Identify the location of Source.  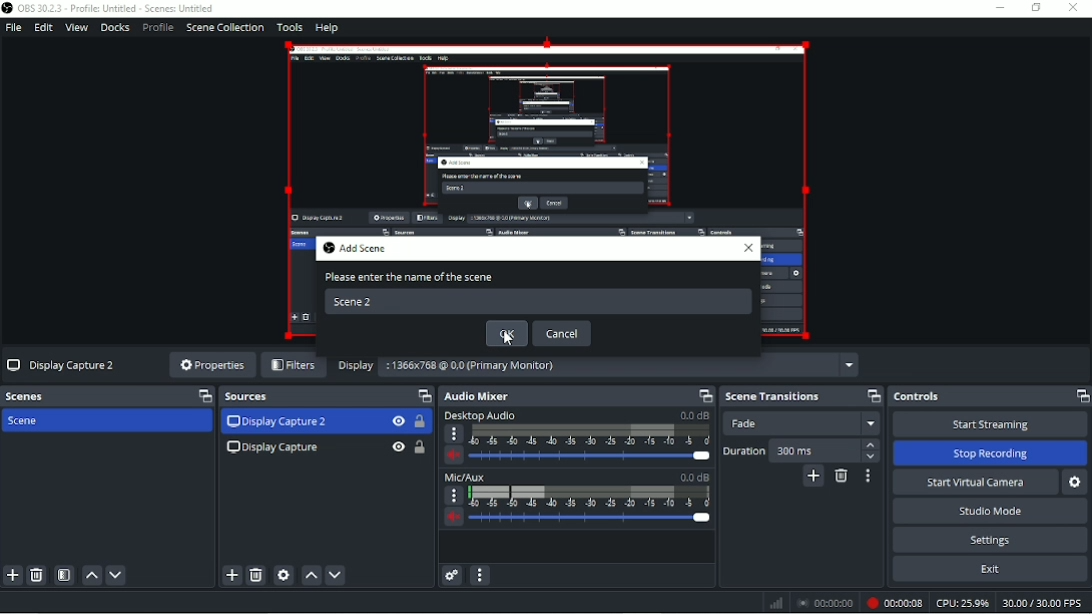
(256, 397).